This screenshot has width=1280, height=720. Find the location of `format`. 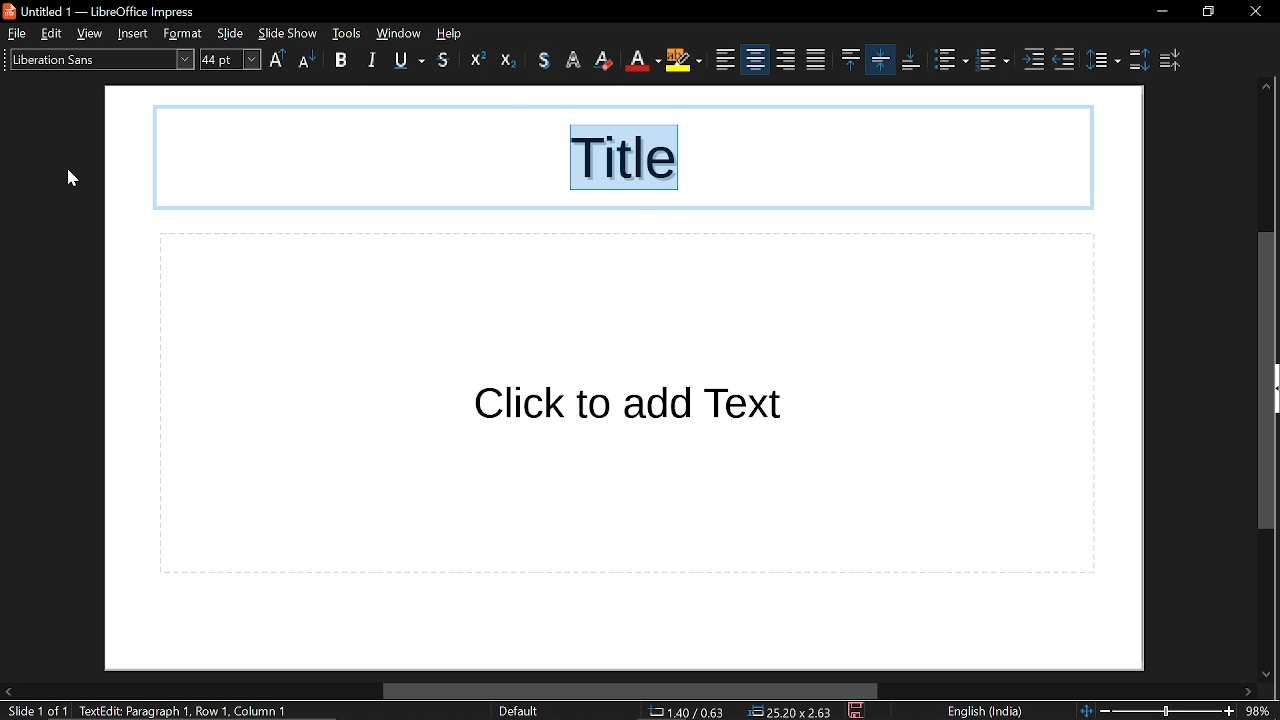

format is located at coordinates (186, 34).